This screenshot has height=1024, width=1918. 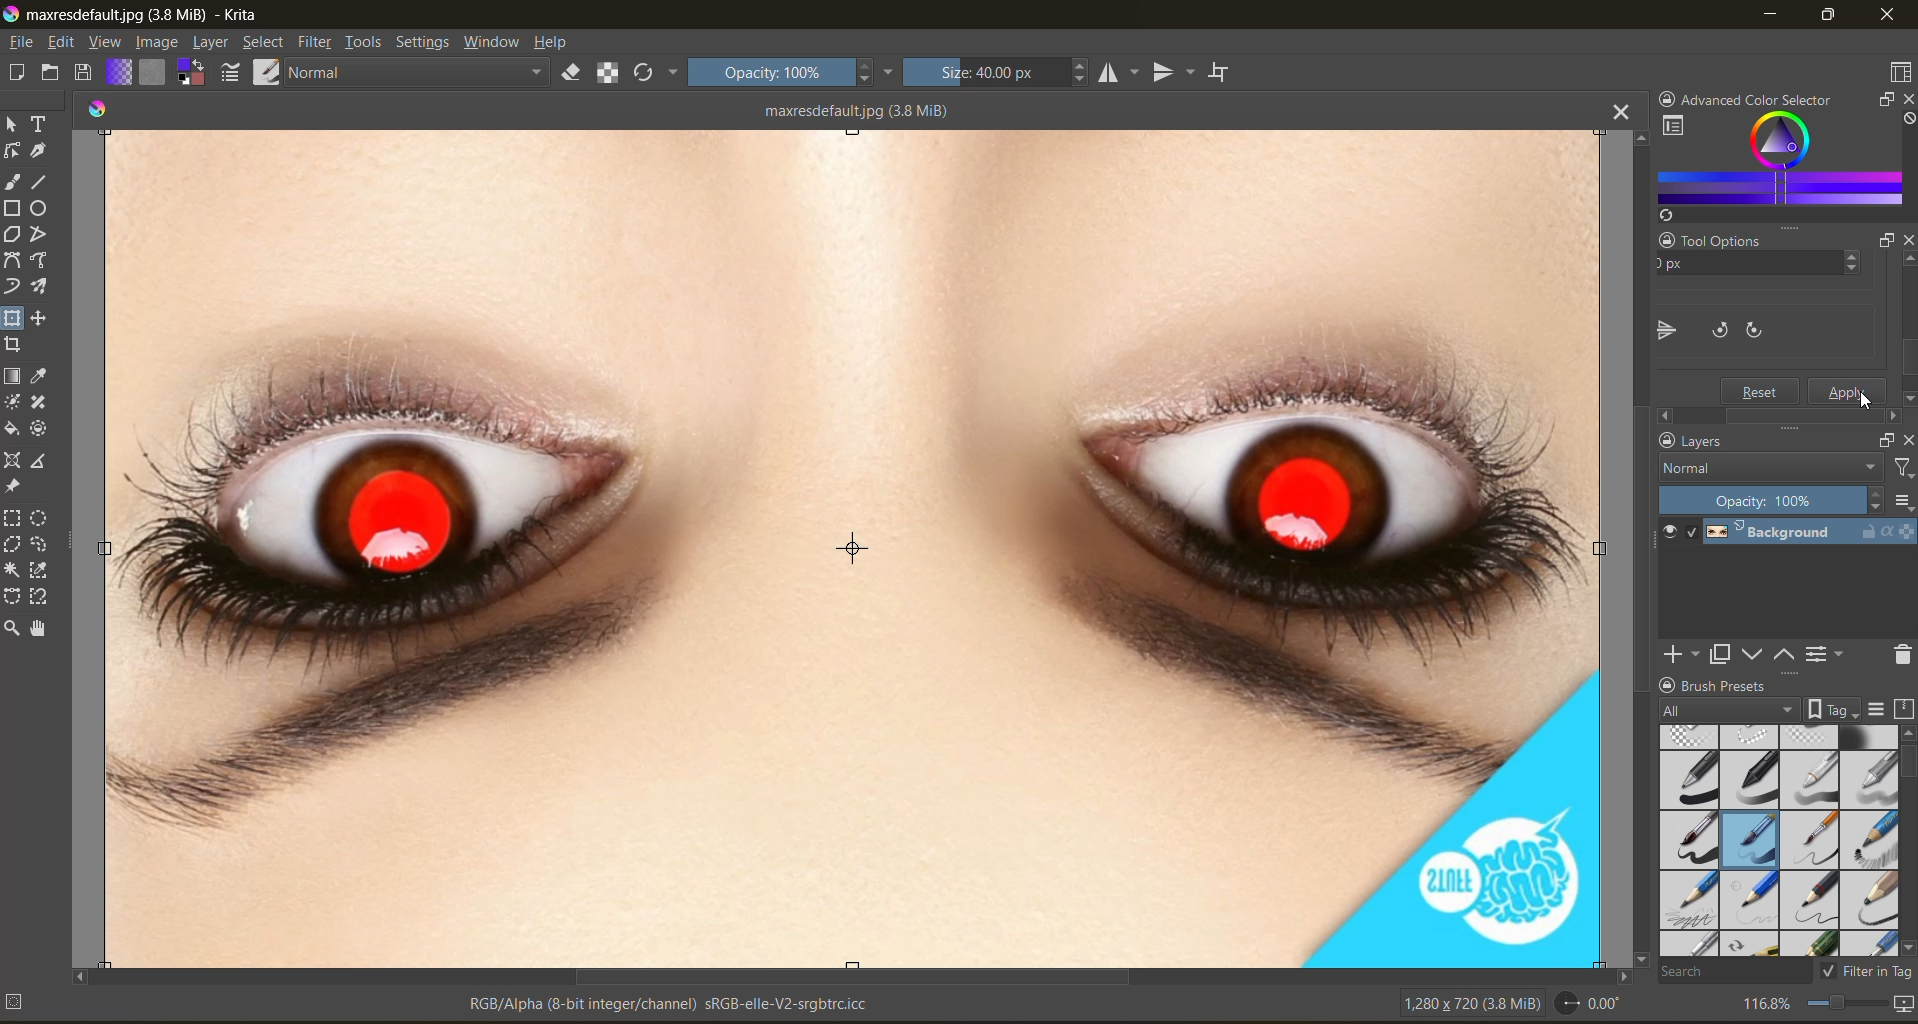 I want to click on lock docker, so click(x=1670, y=100).